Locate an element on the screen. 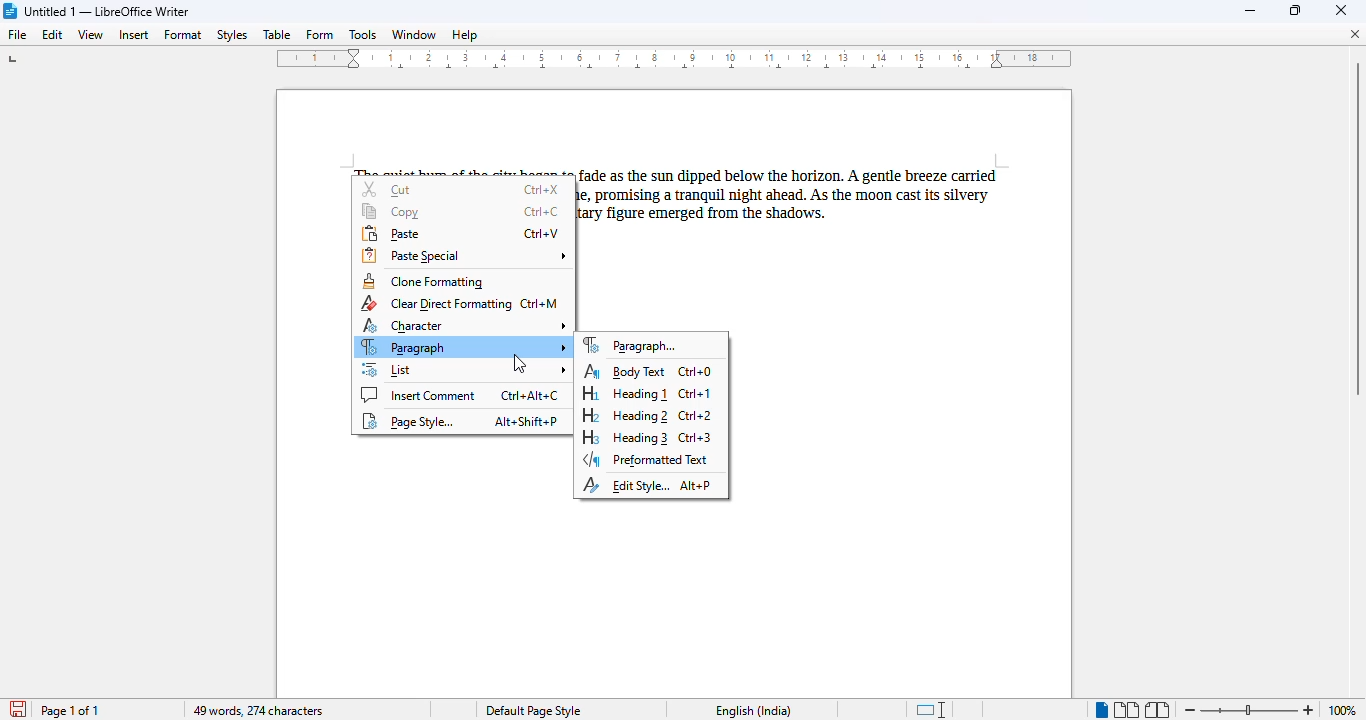  paragraph is located at coordinates (787, 192).